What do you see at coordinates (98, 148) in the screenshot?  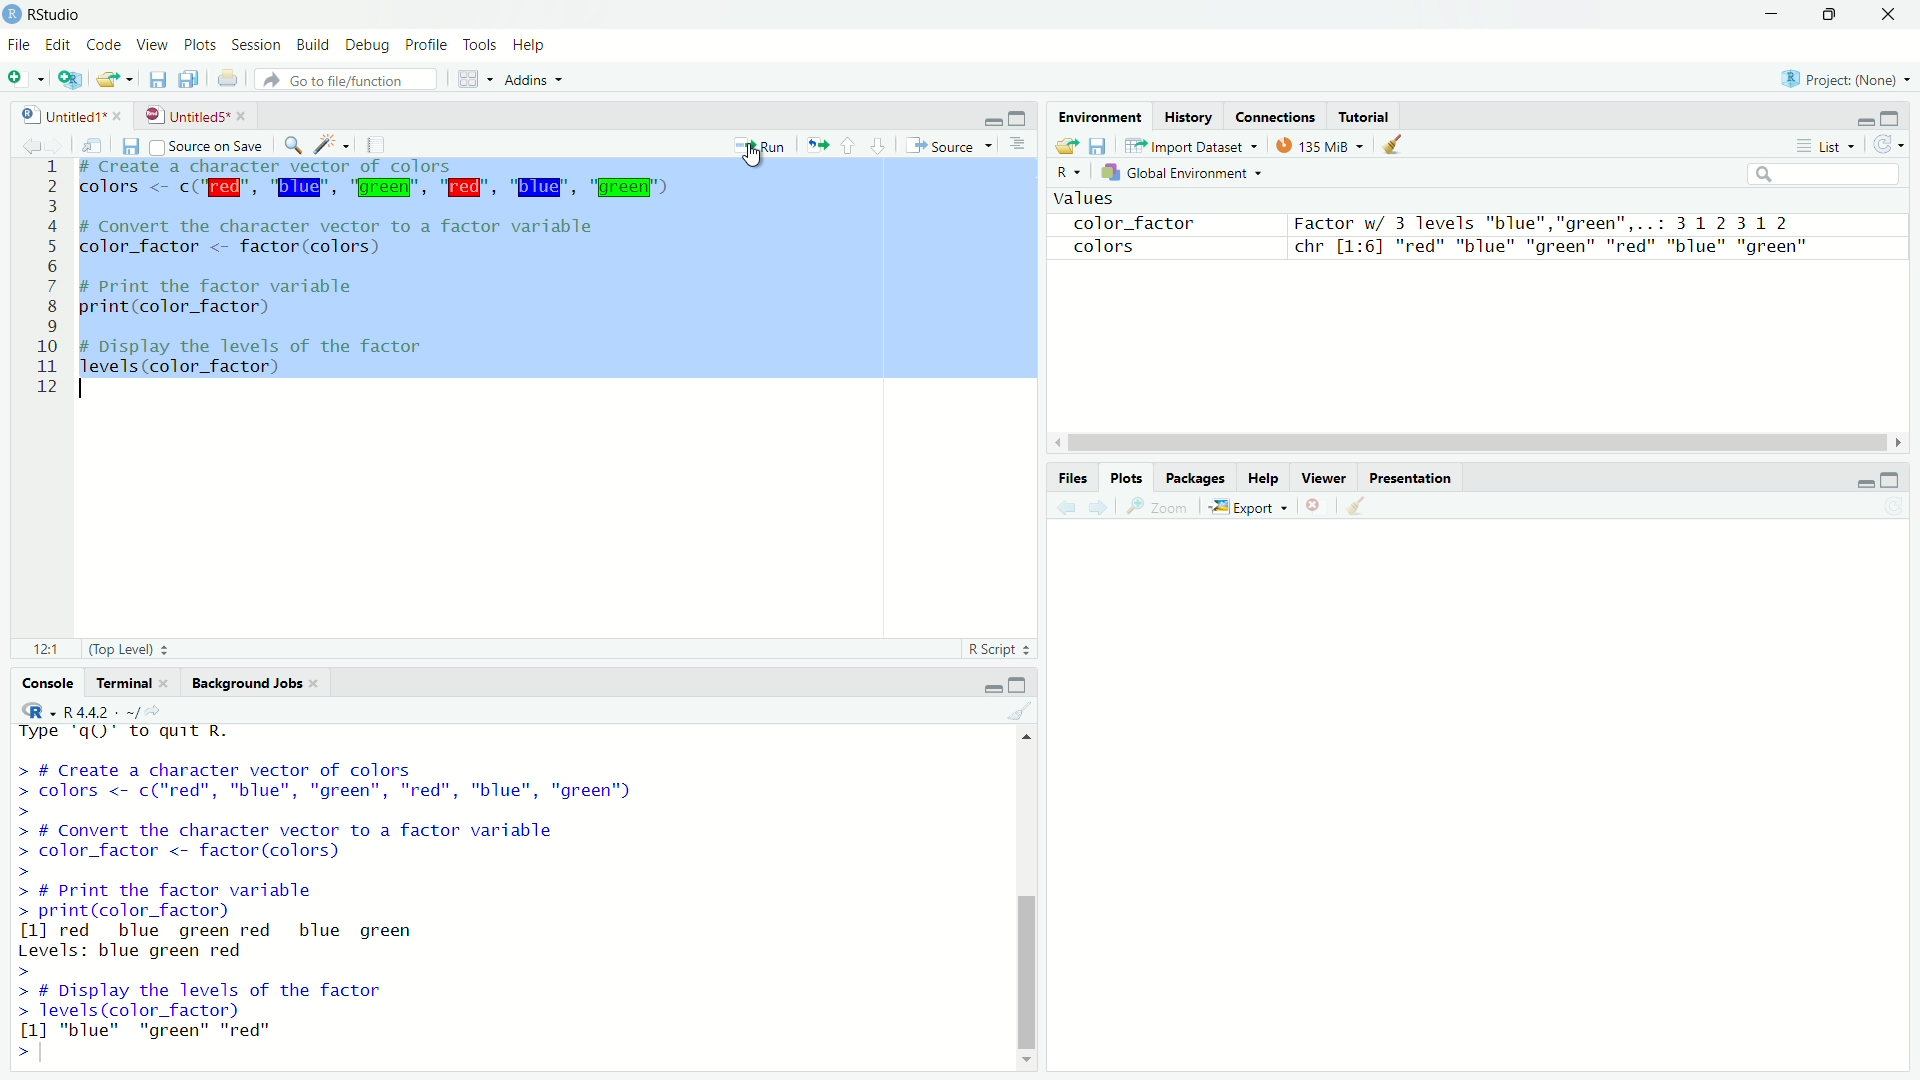 I see `show in new window` at bounding box center [98, 148].